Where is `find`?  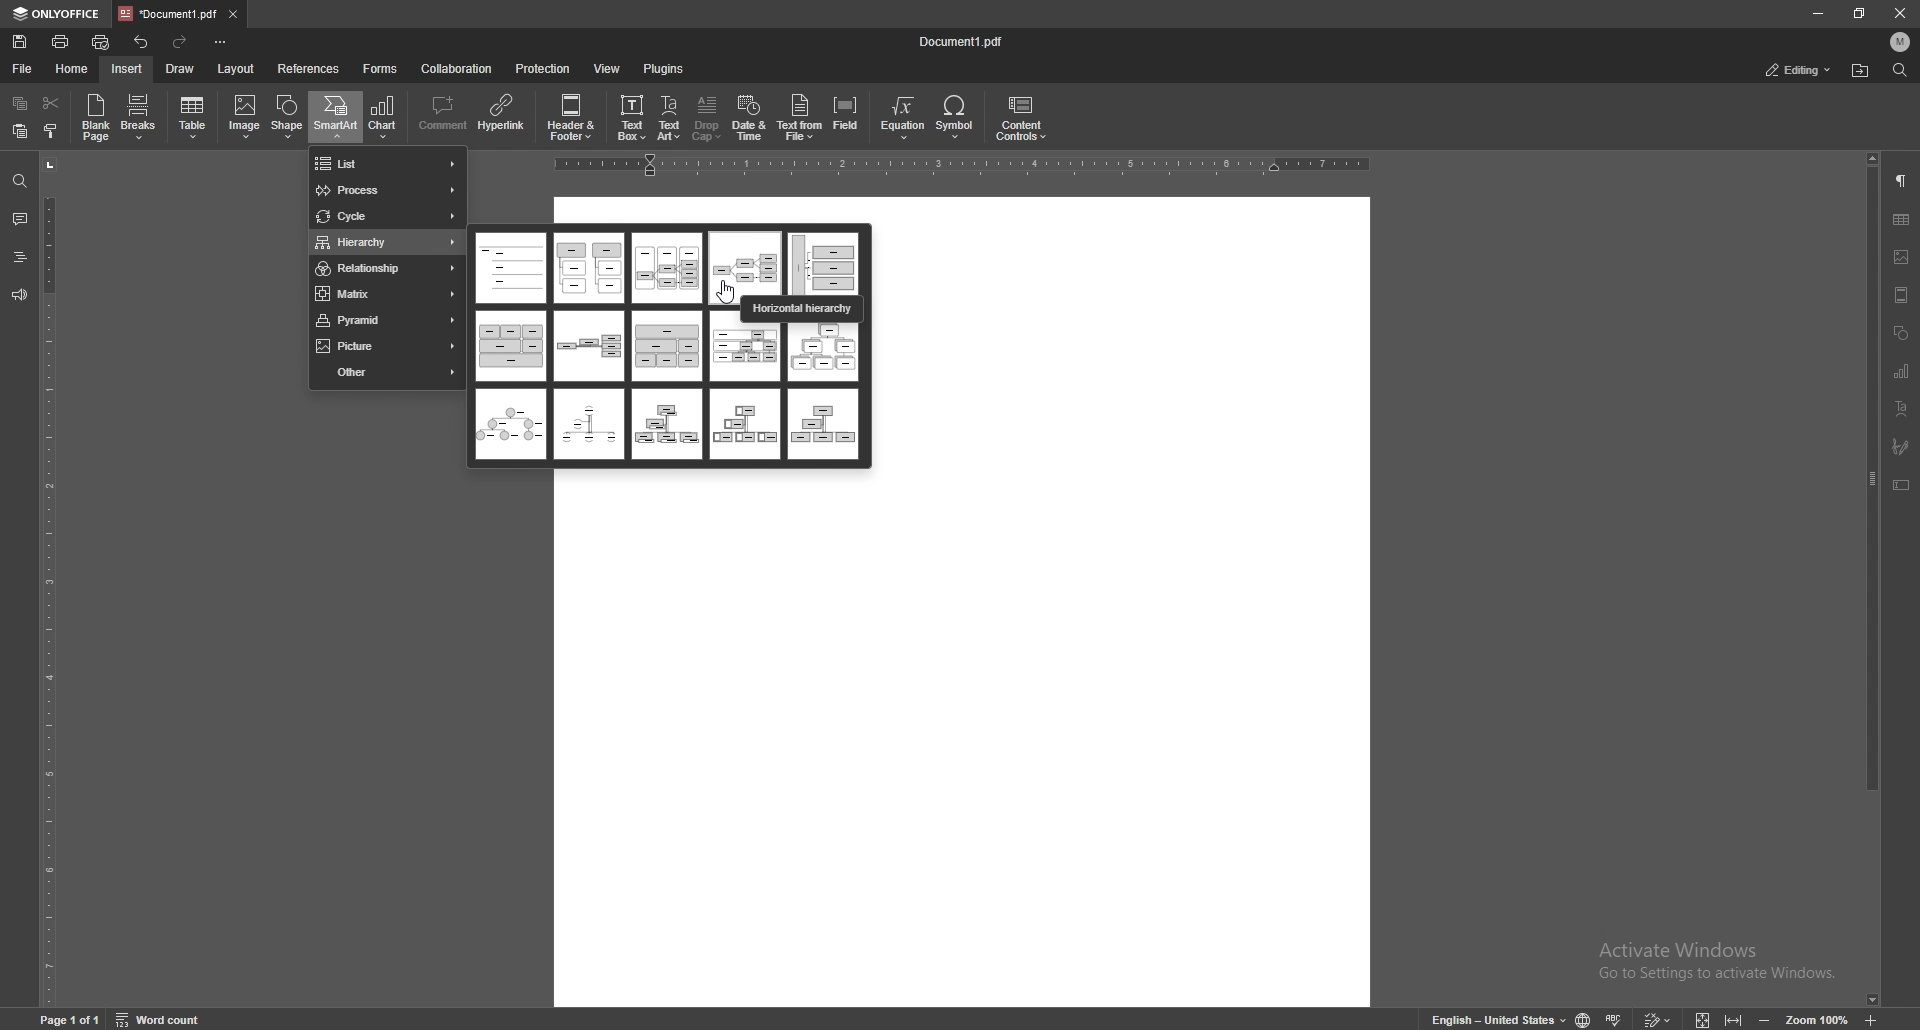
find is located at coordinates (1899, 69).